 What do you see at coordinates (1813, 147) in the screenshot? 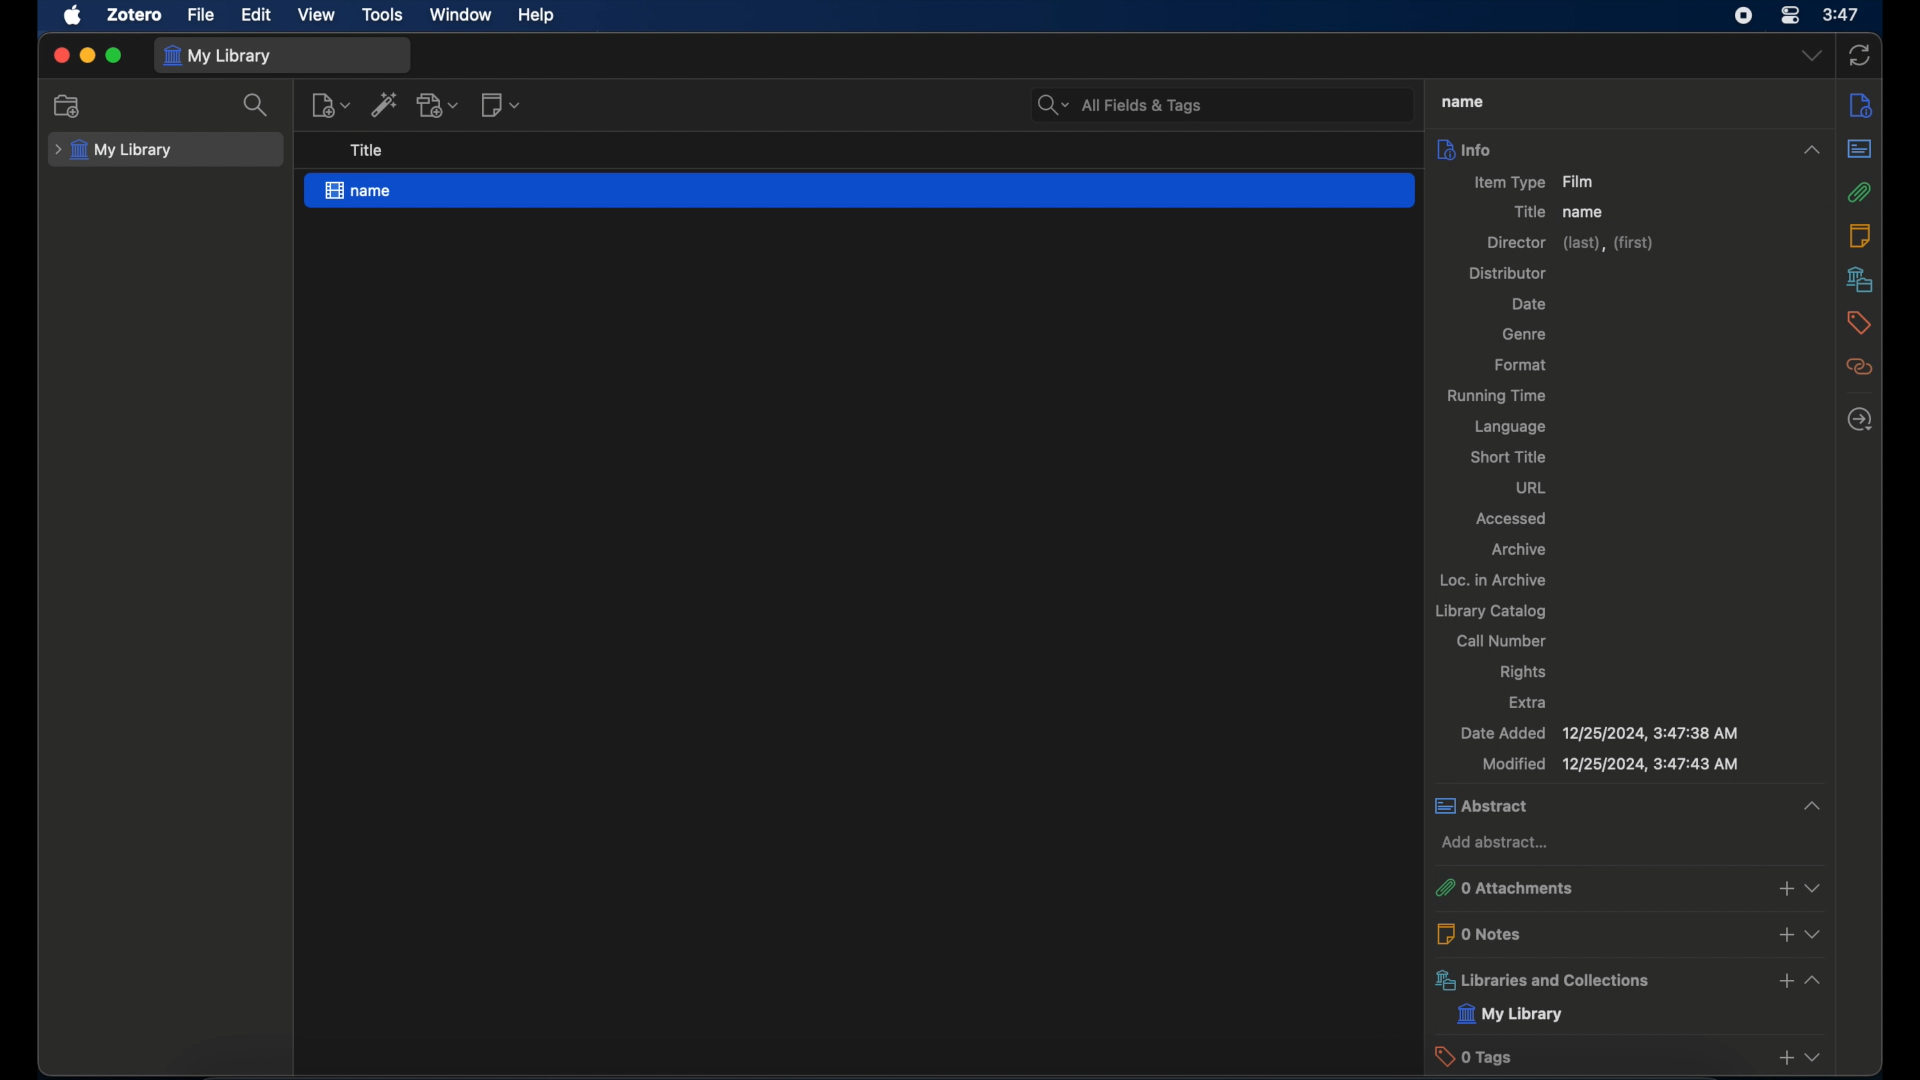
I see `collapse` at bounding box center [1813, 147].